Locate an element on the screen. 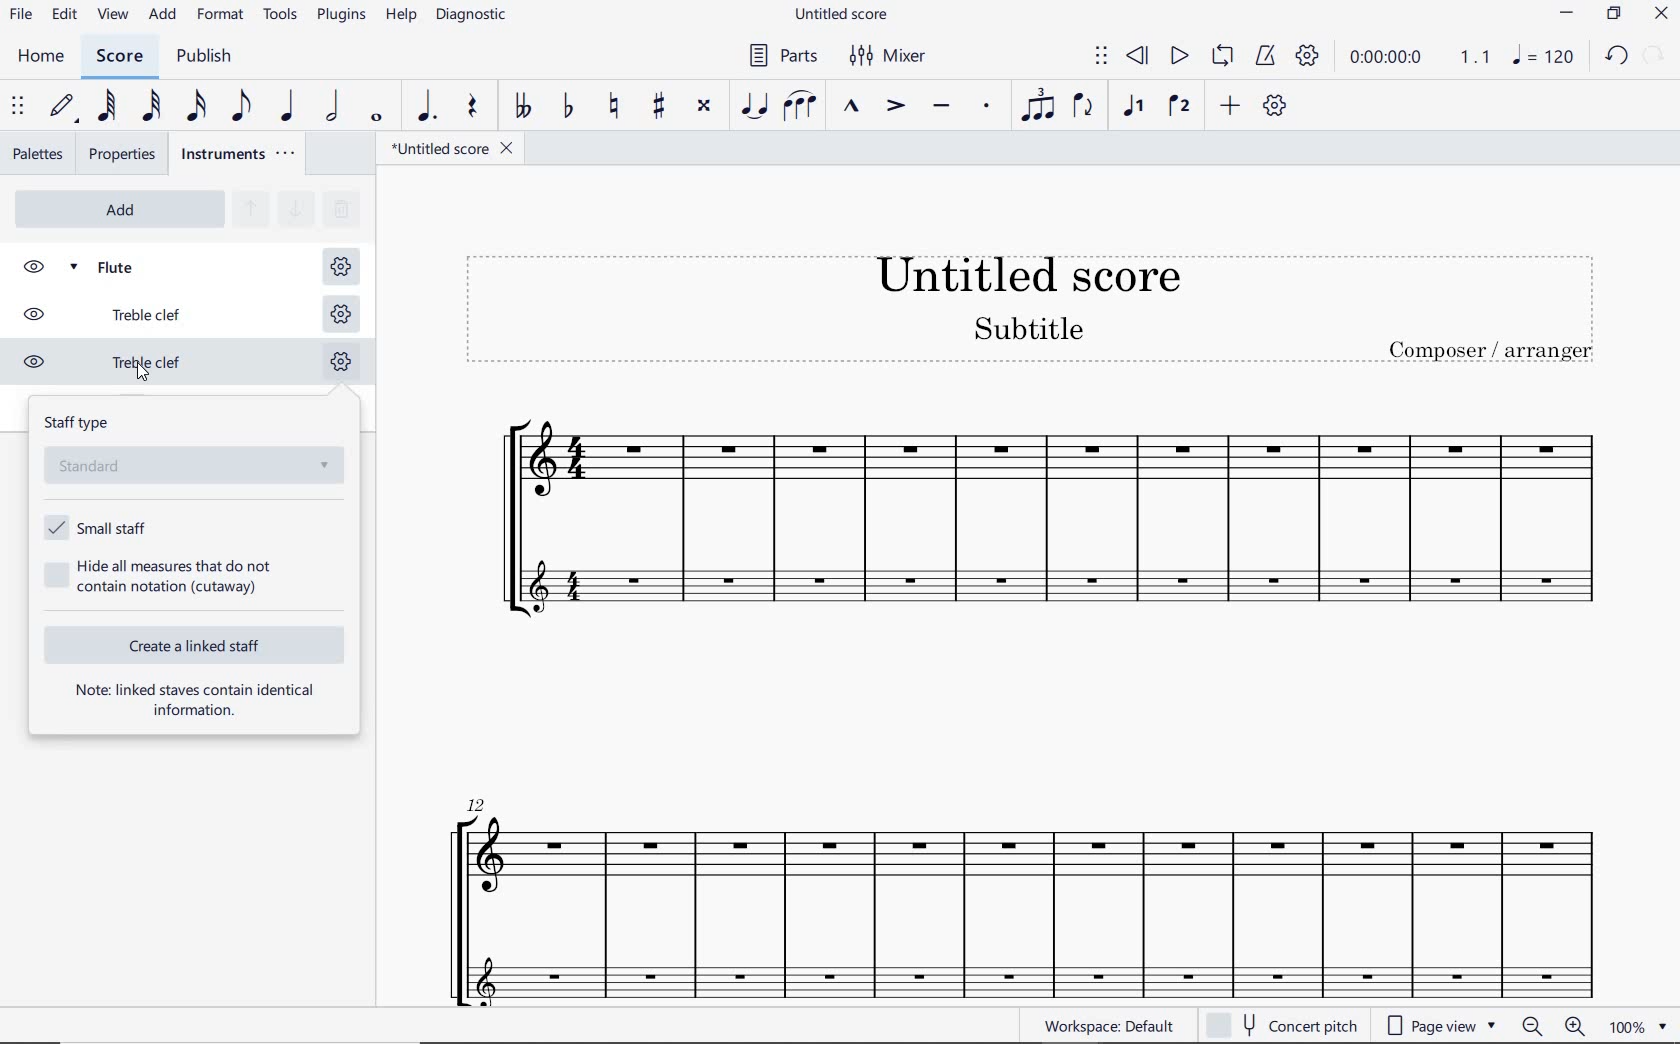 The image size is (1680, 1044). CREATE A LINKED STAFF is located at coordinates (198, 645).